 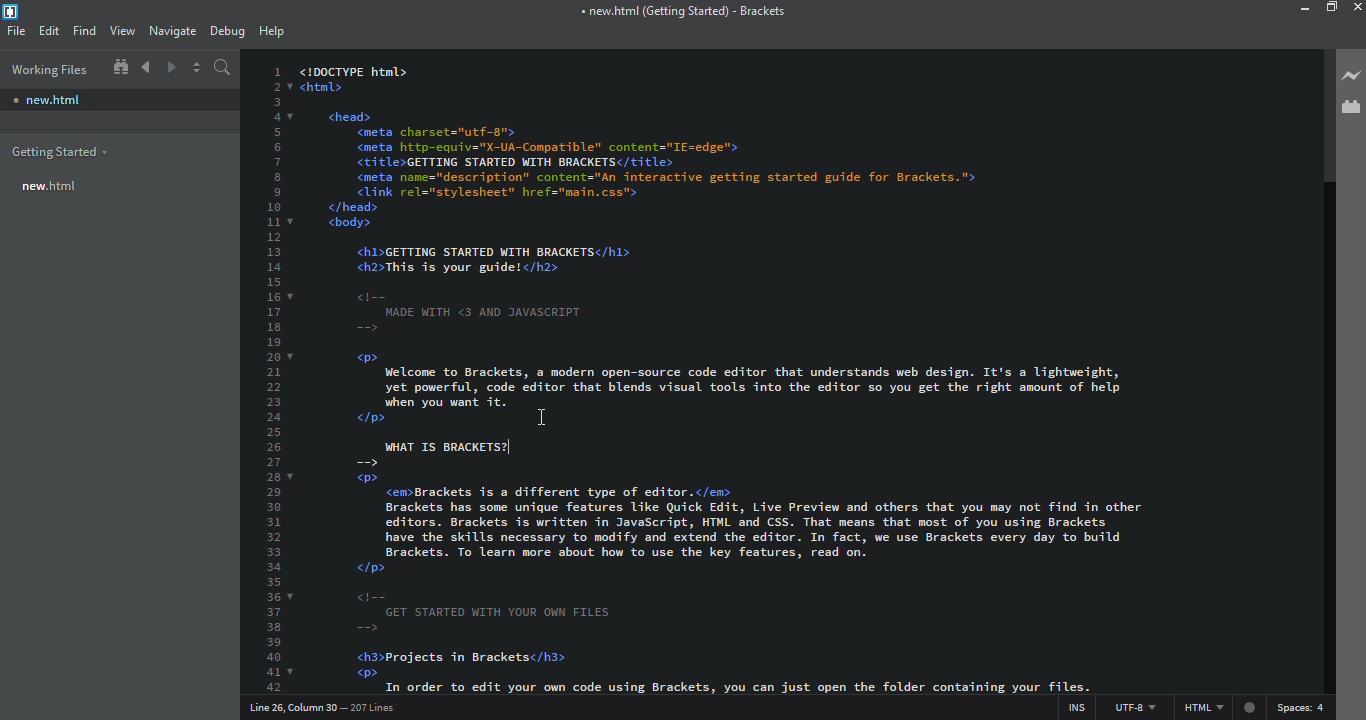 I want to click on navigate, so click(x=173, y=31).